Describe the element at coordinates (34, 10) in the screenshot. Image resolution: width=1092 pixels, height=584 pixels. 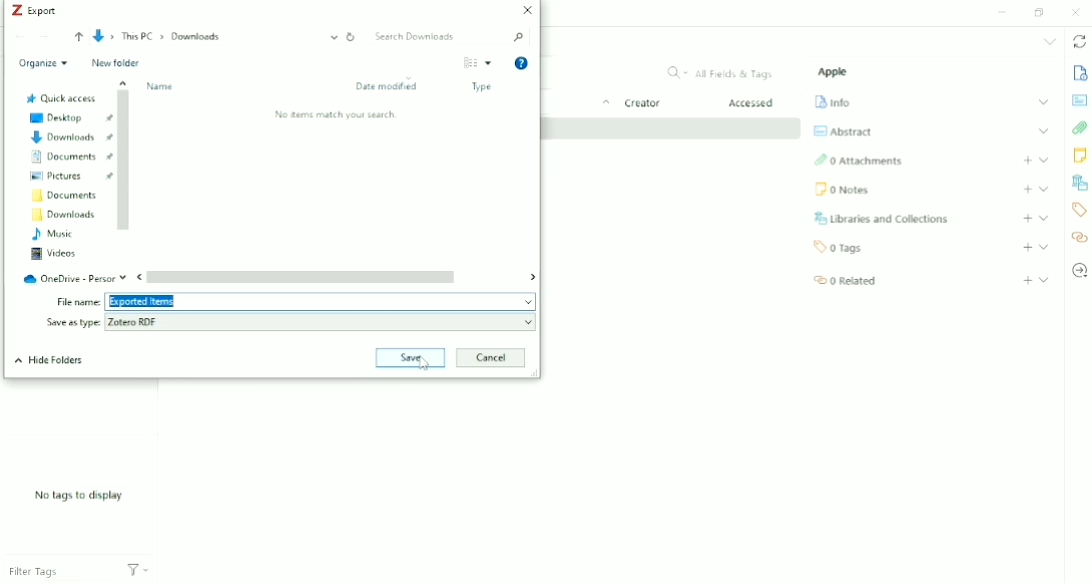
I see `Export` at that location.